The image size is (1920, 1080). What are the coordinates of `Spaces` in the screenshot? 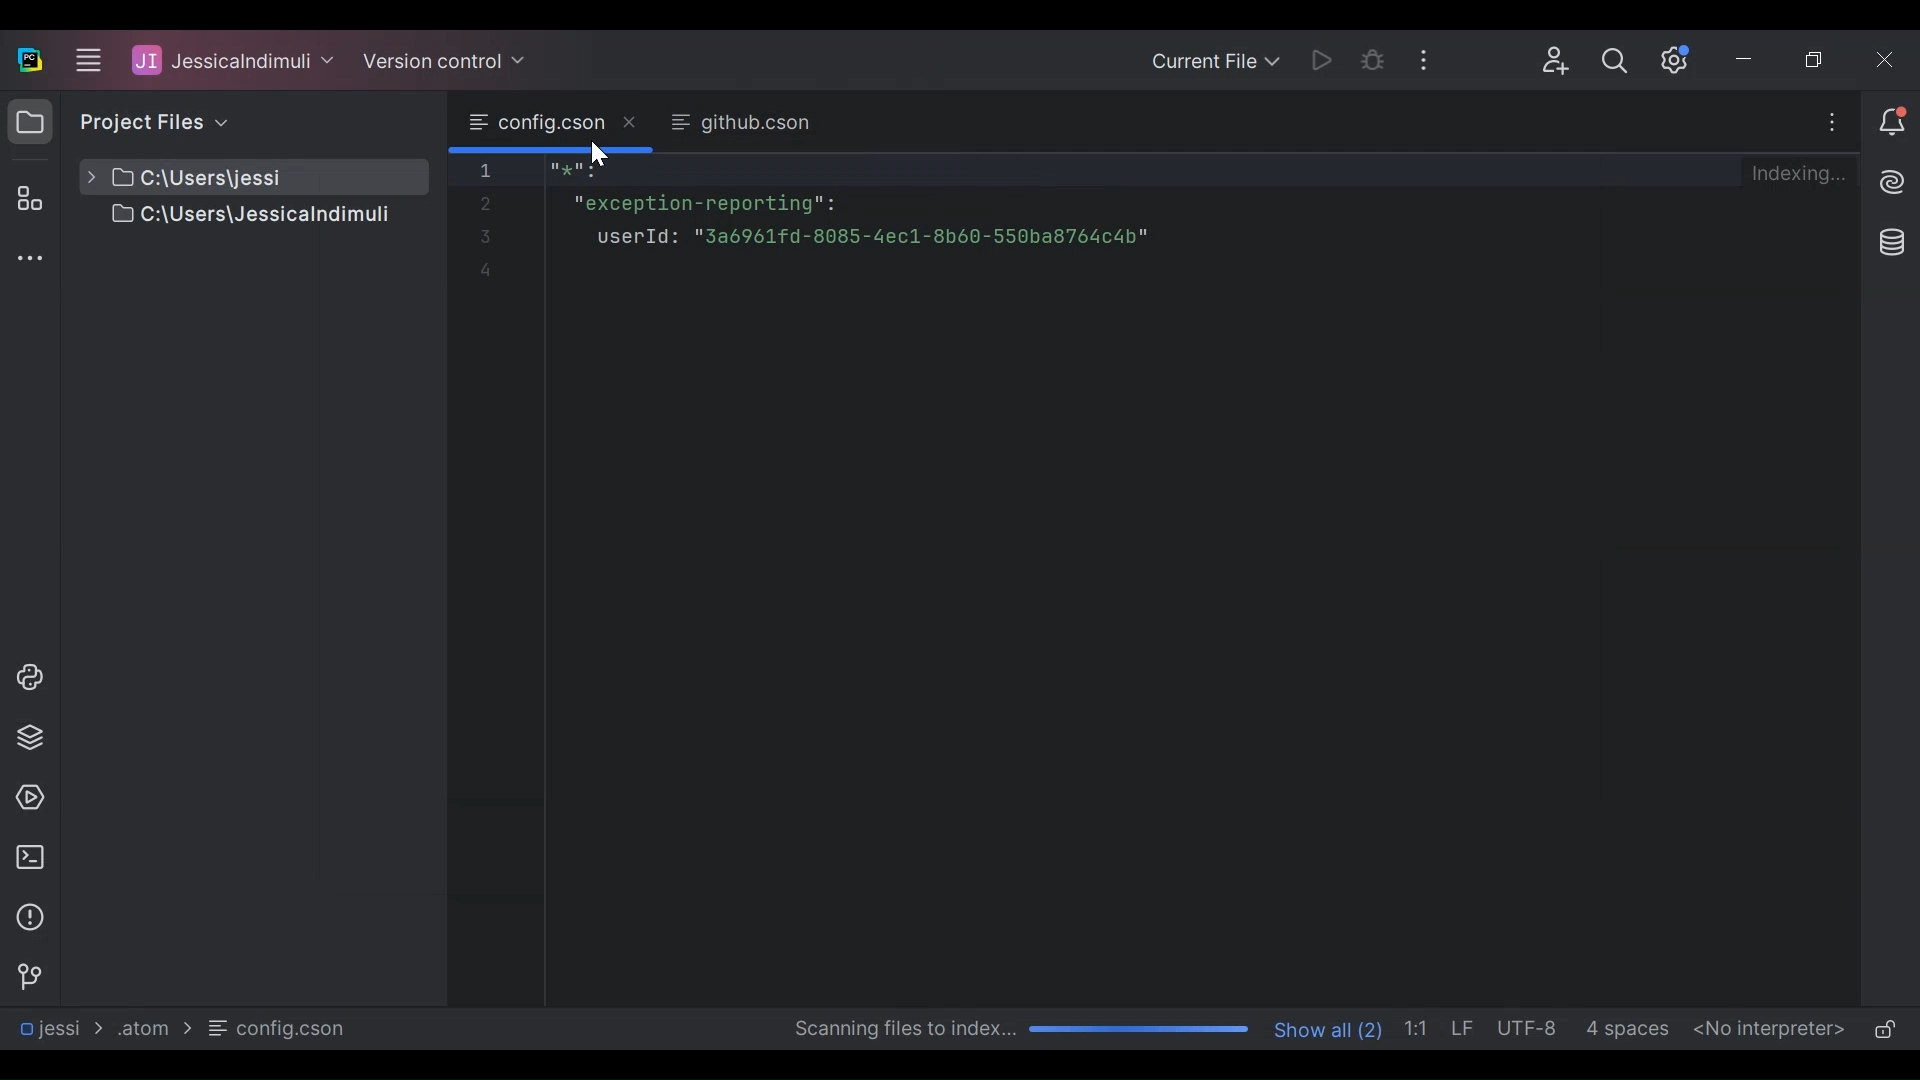 It's located at (1630, 1028).